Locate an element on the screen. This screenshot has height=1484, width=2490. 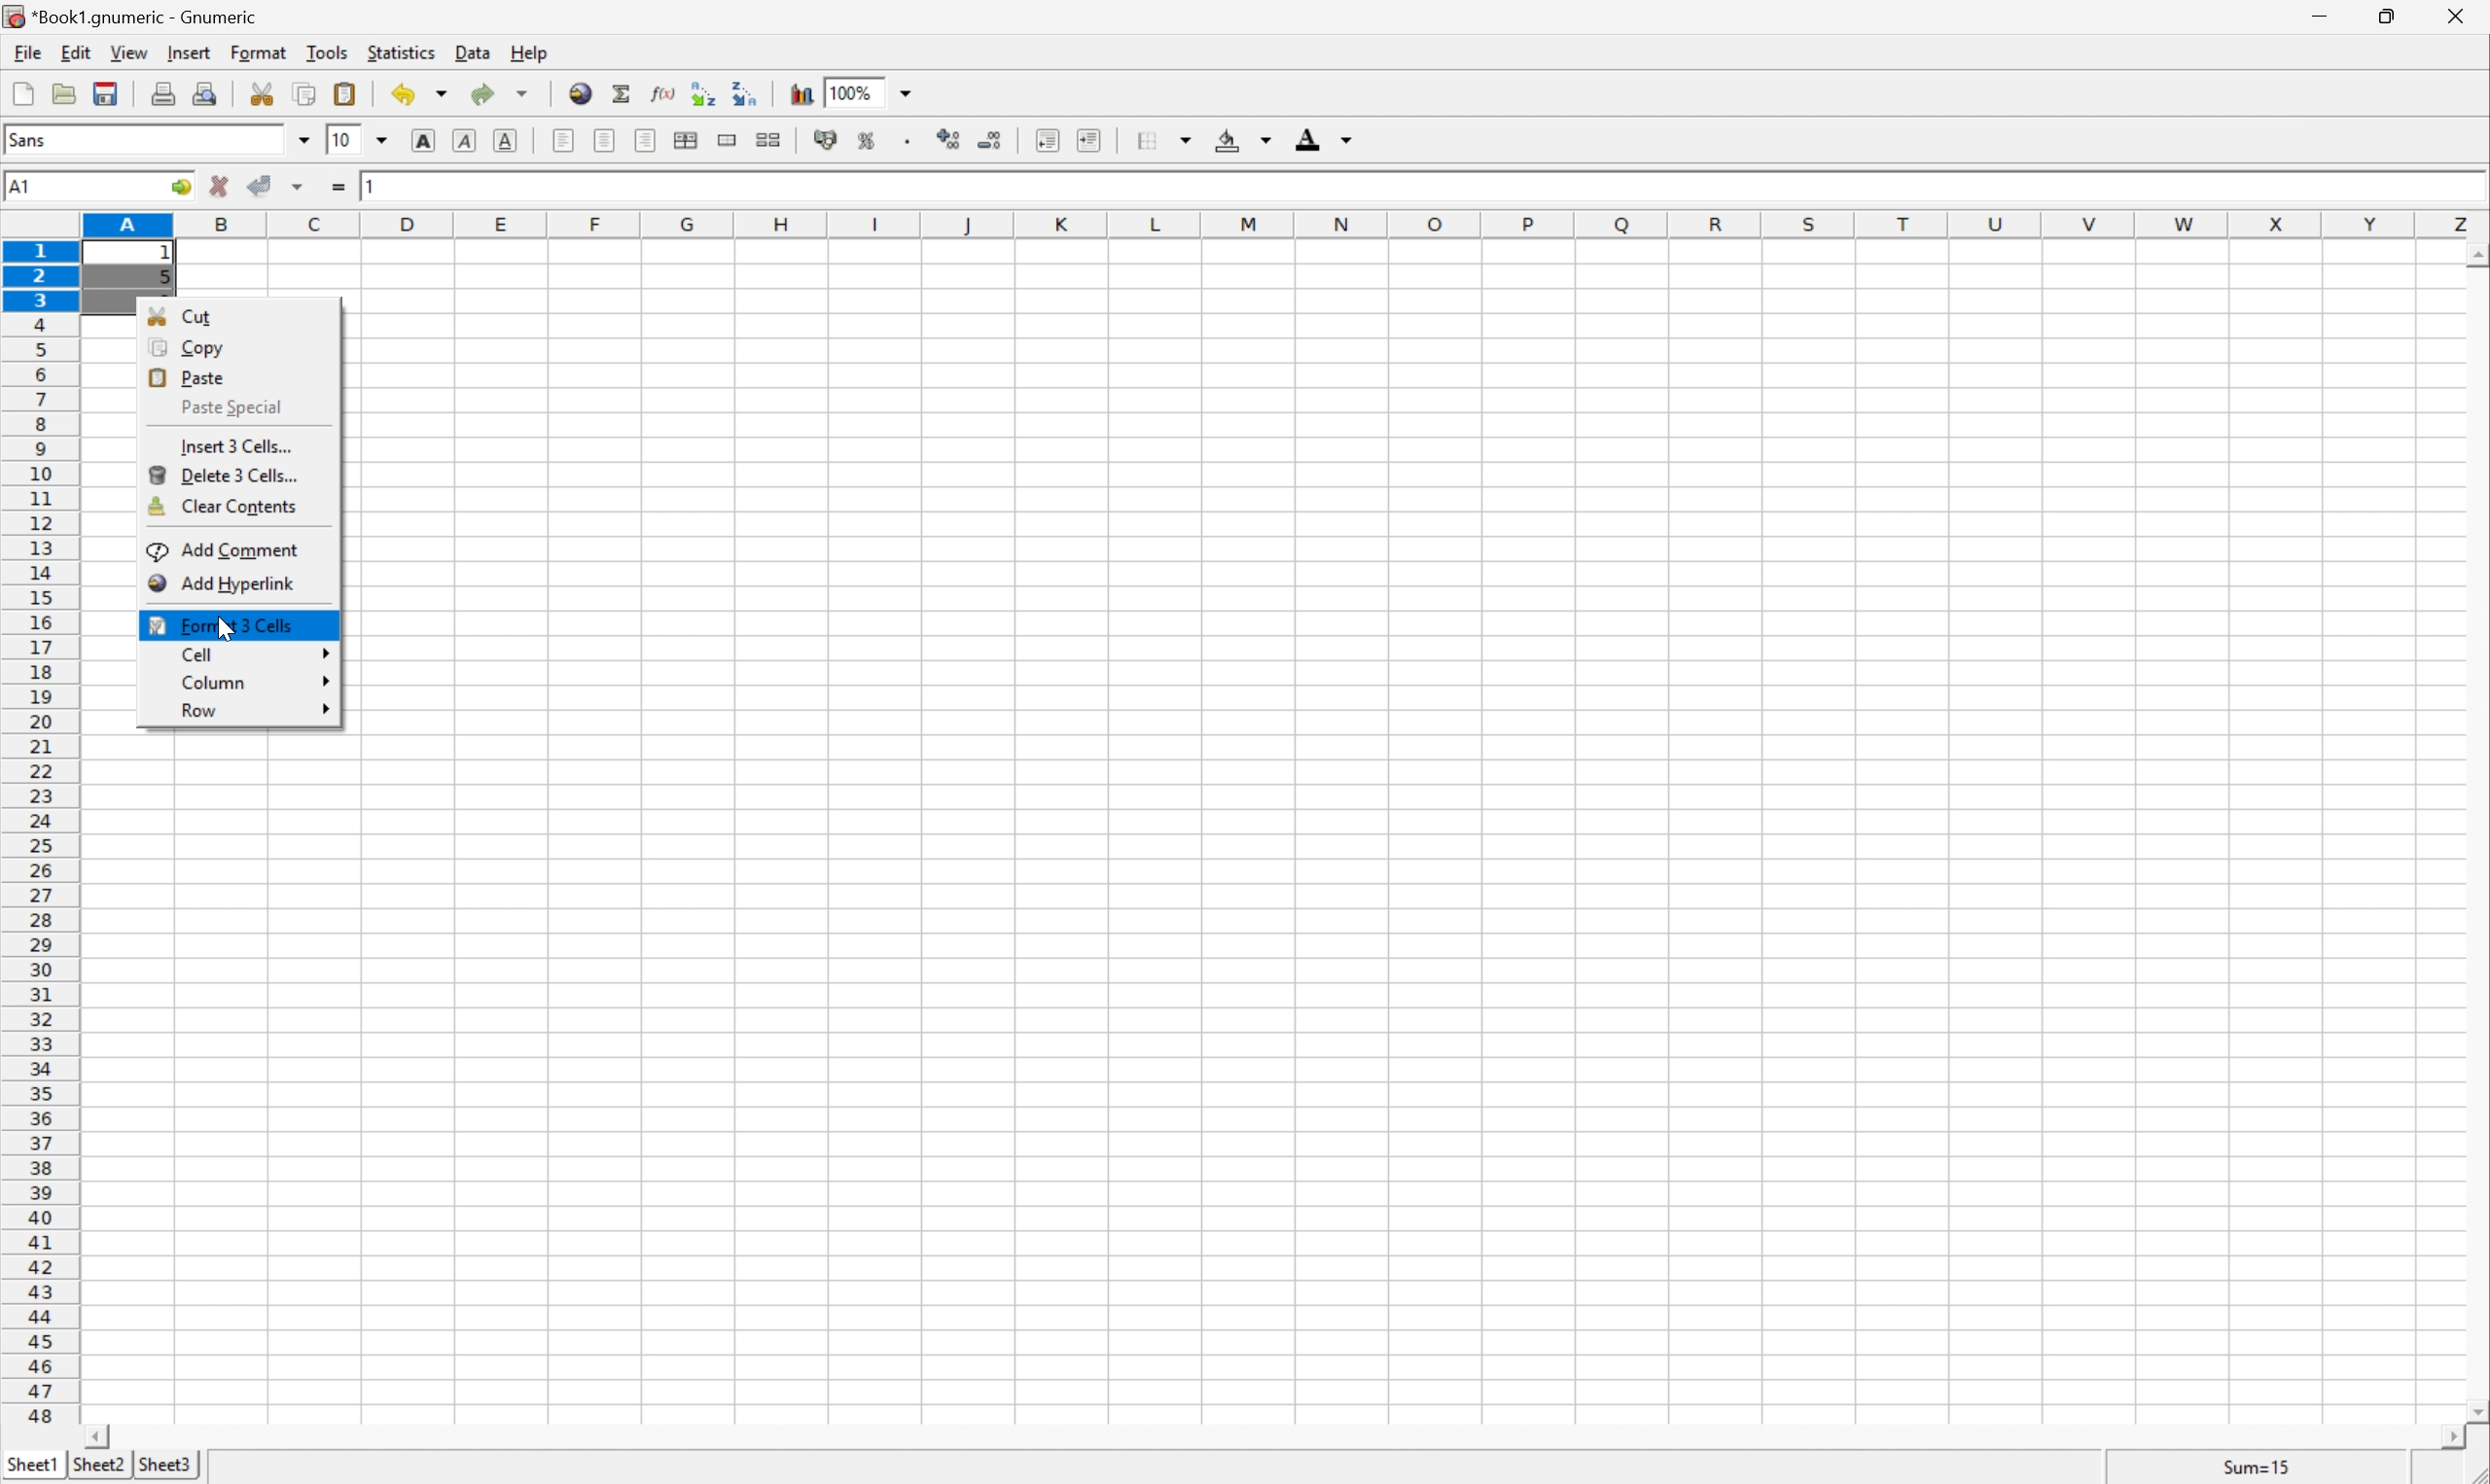
scroll left is located at coordinates (95, 1438).